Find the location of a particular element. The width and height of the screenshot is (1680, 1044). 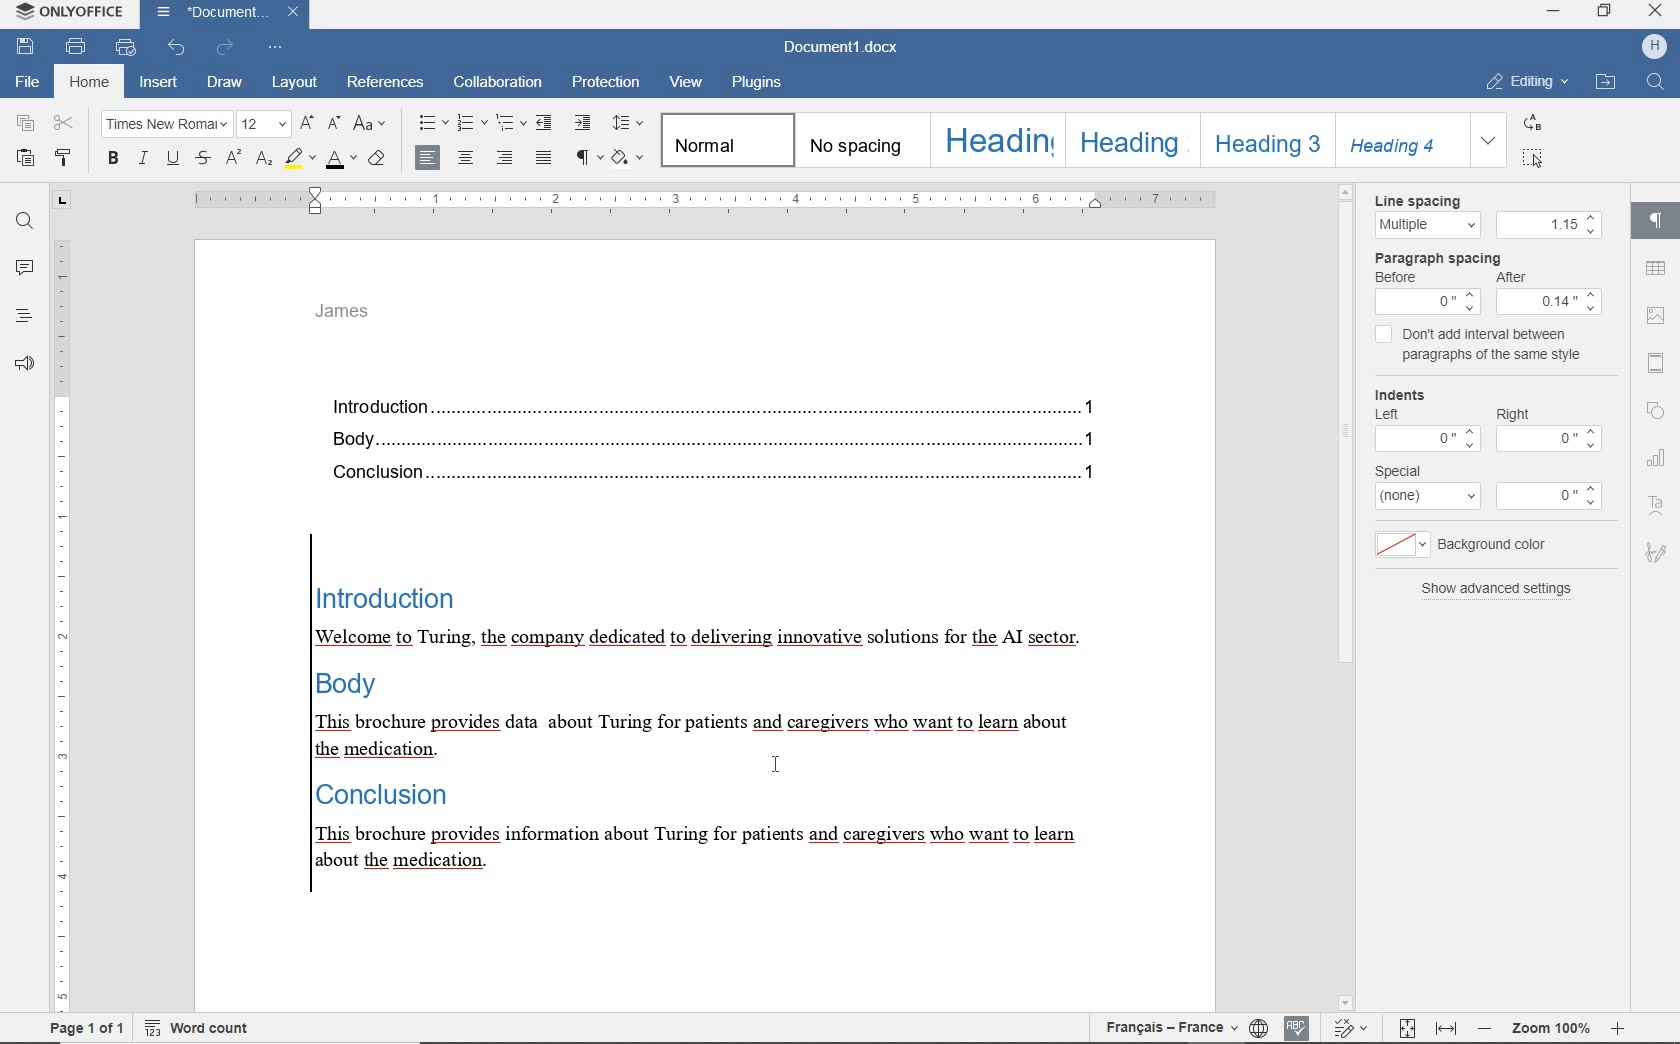

increase indent is located at coordinates (583, 124).